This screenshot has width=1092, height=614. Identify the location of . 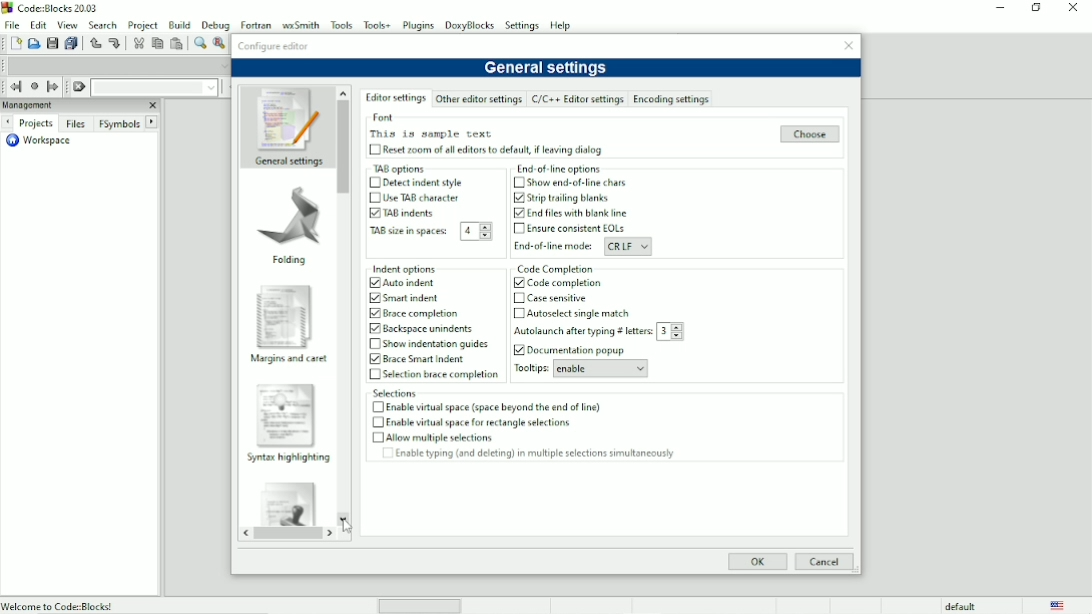
(375, 437).